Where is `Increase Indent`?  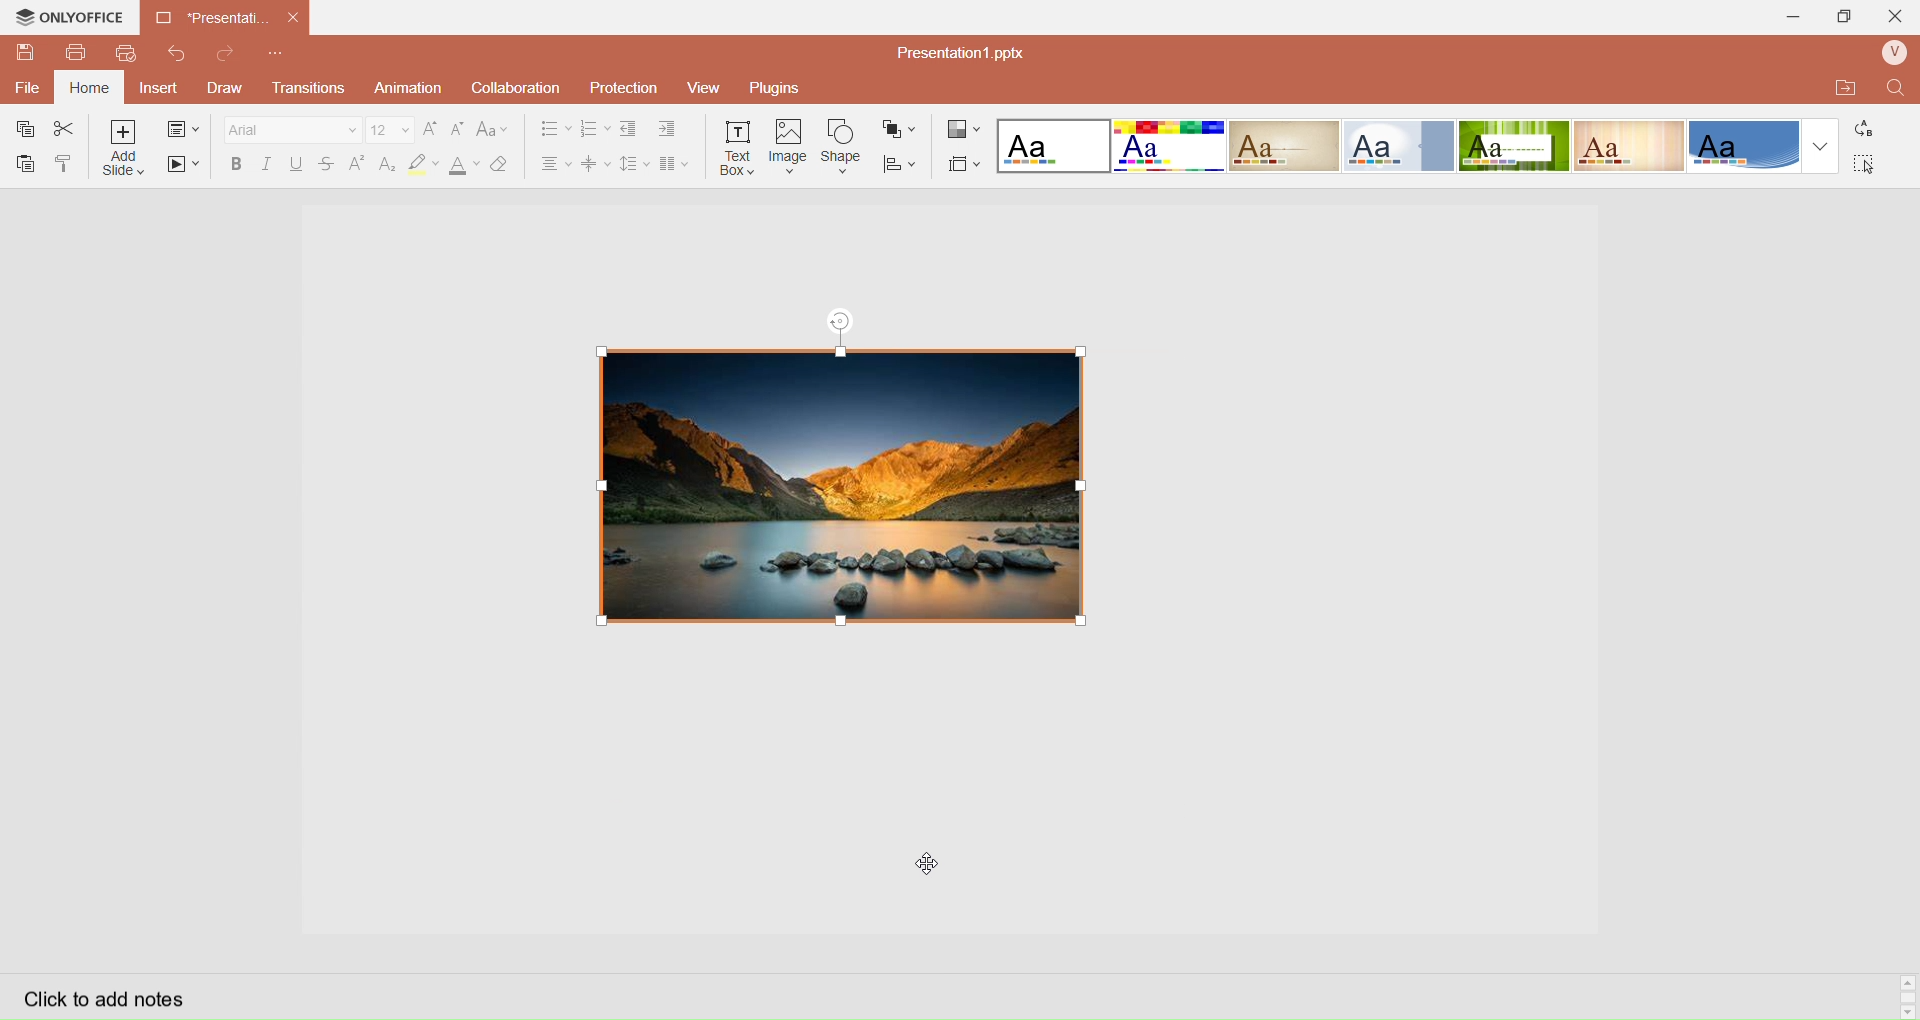
Increase Indent is located at coordinates (668, 128).